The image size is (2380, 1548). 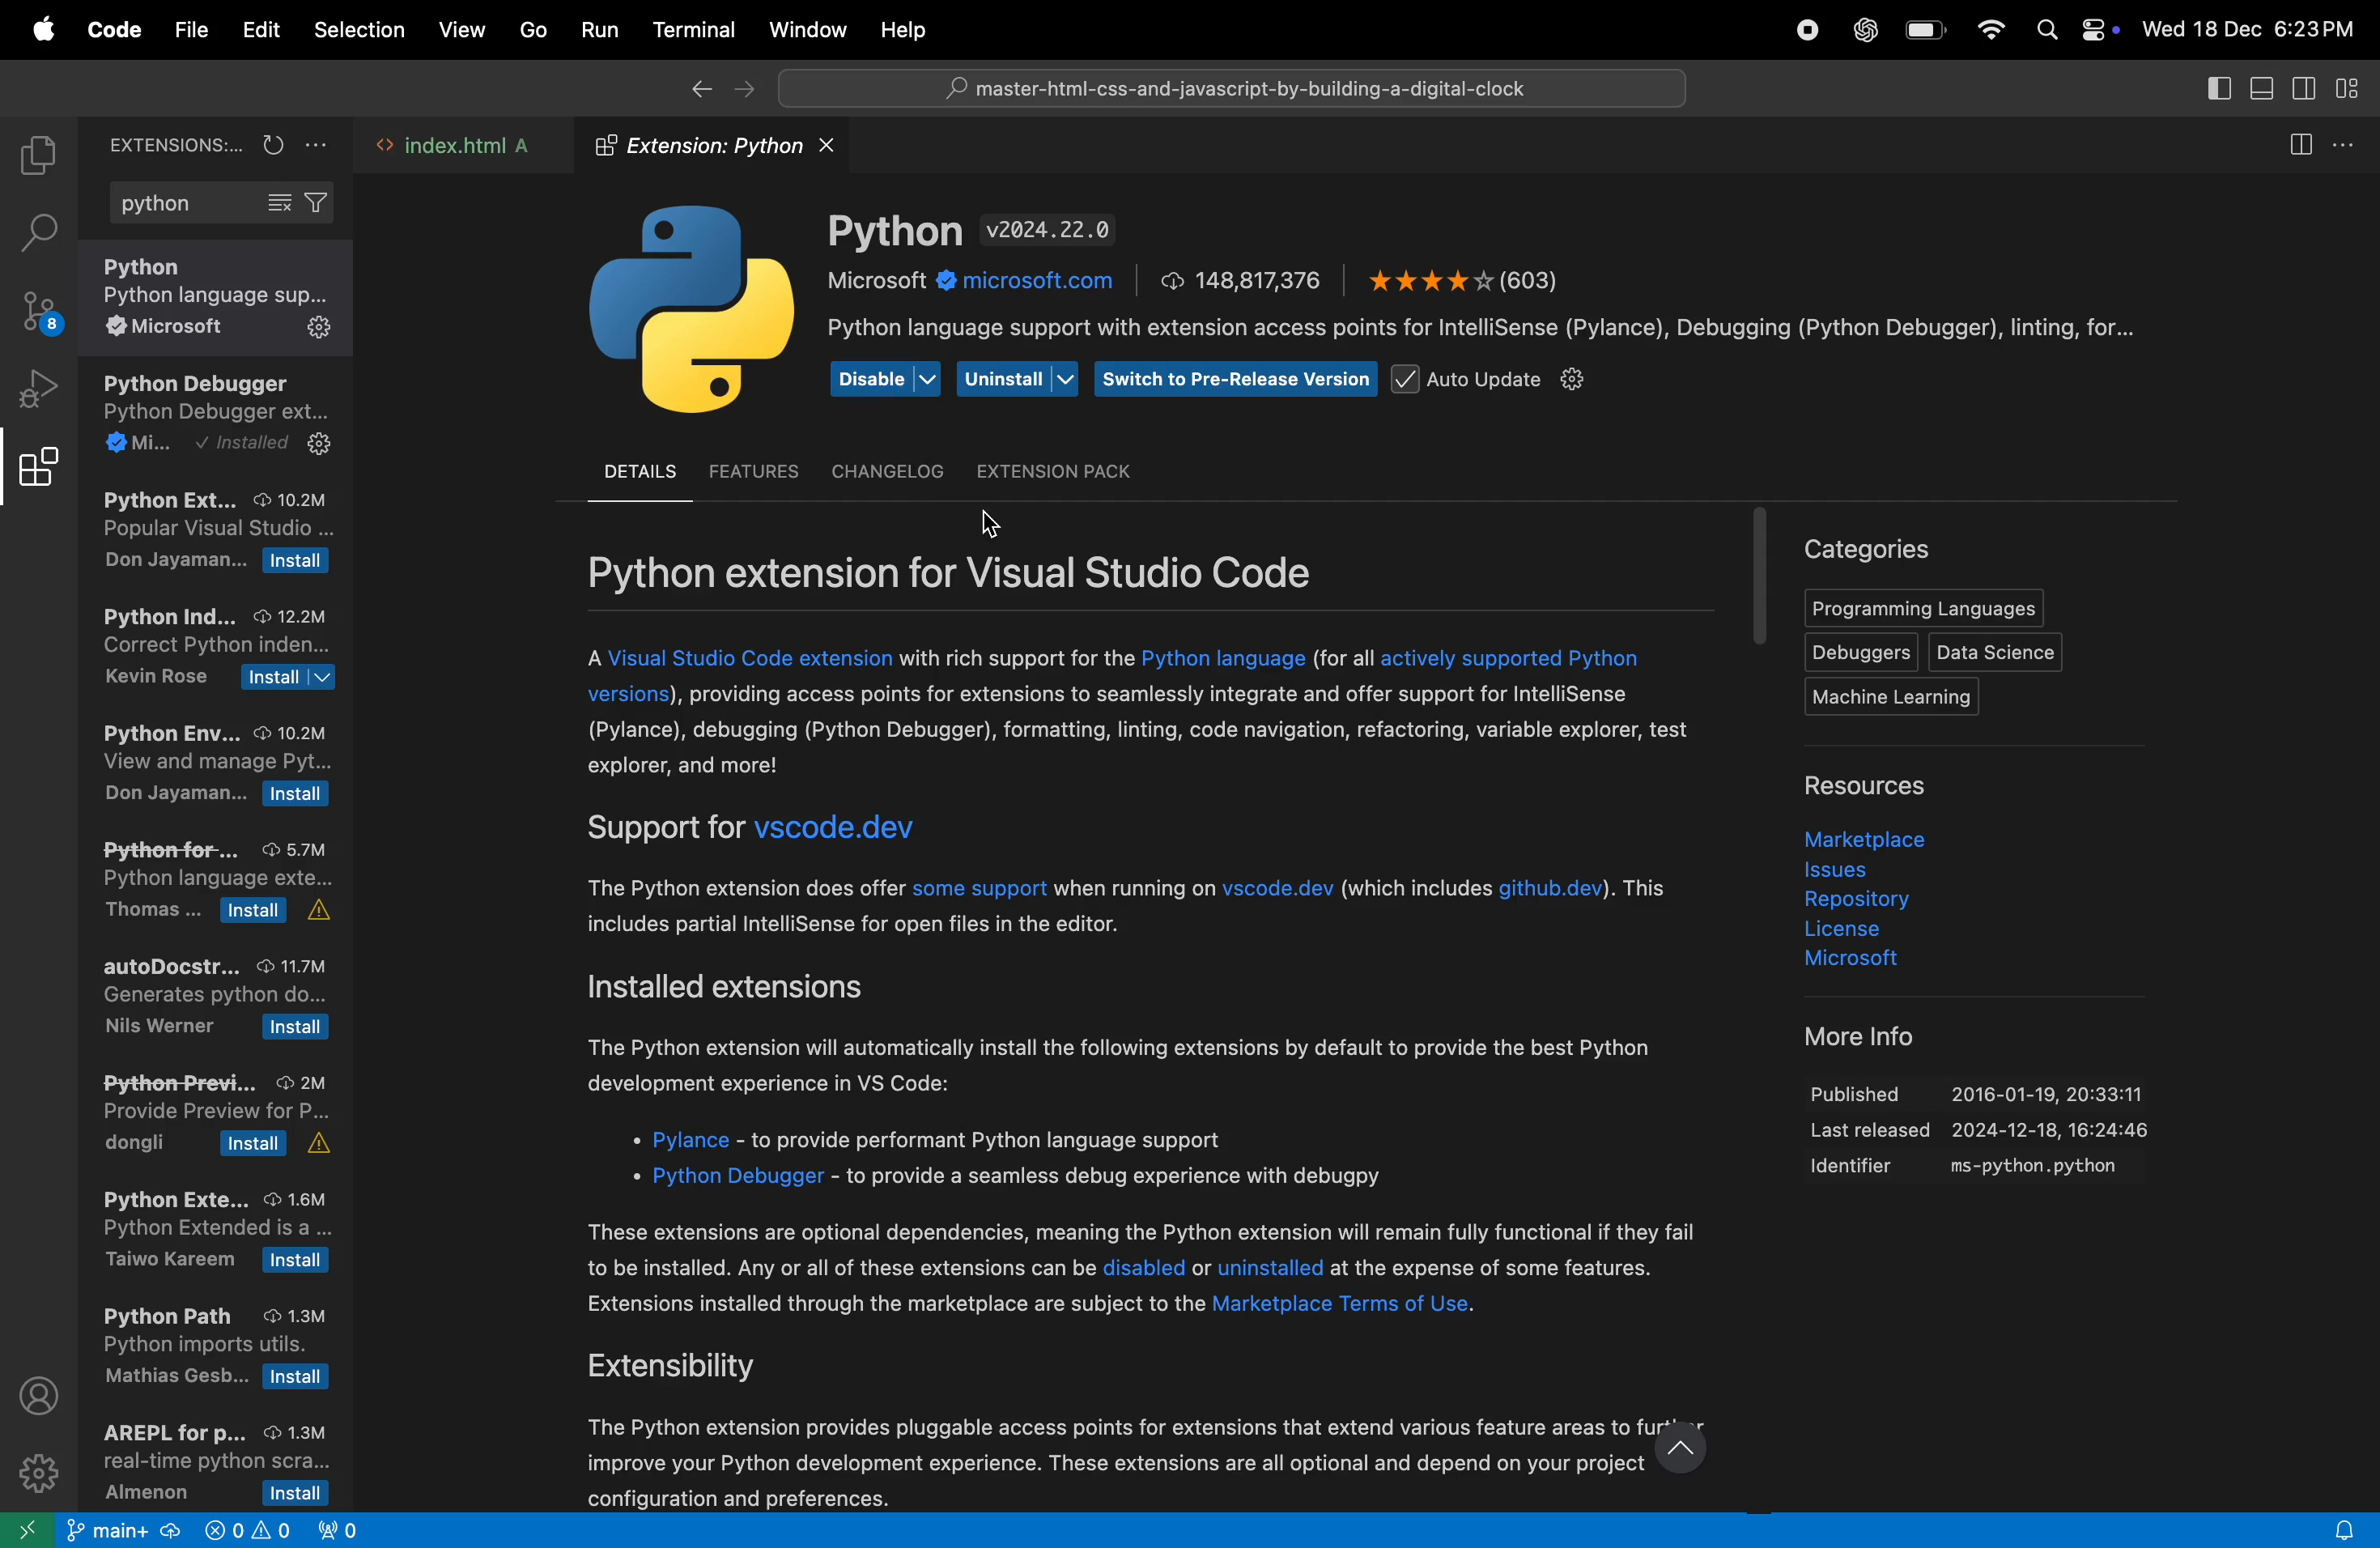 I want to click on extension pack, so click(x=1051, y=471).